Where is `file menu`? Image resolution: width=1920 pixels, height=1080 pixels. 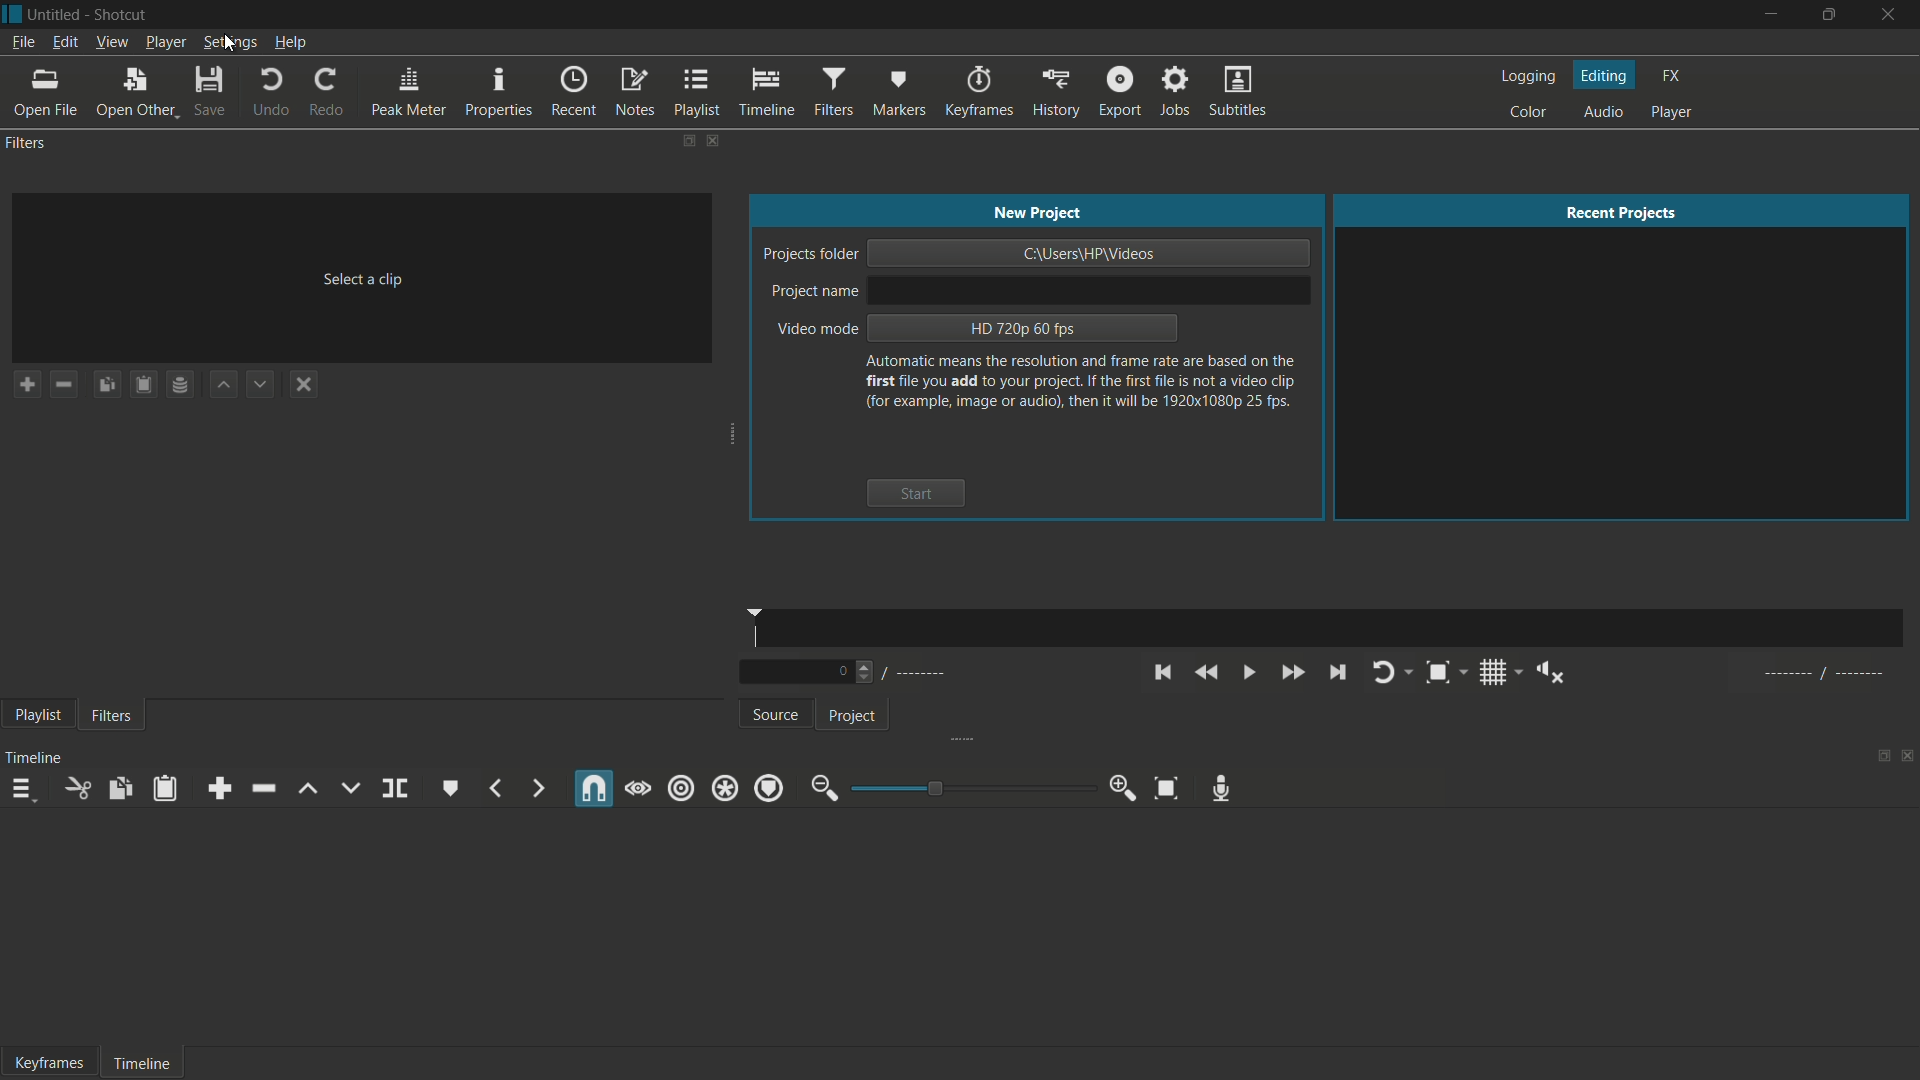
file menu is located at coordinates (18, 43).